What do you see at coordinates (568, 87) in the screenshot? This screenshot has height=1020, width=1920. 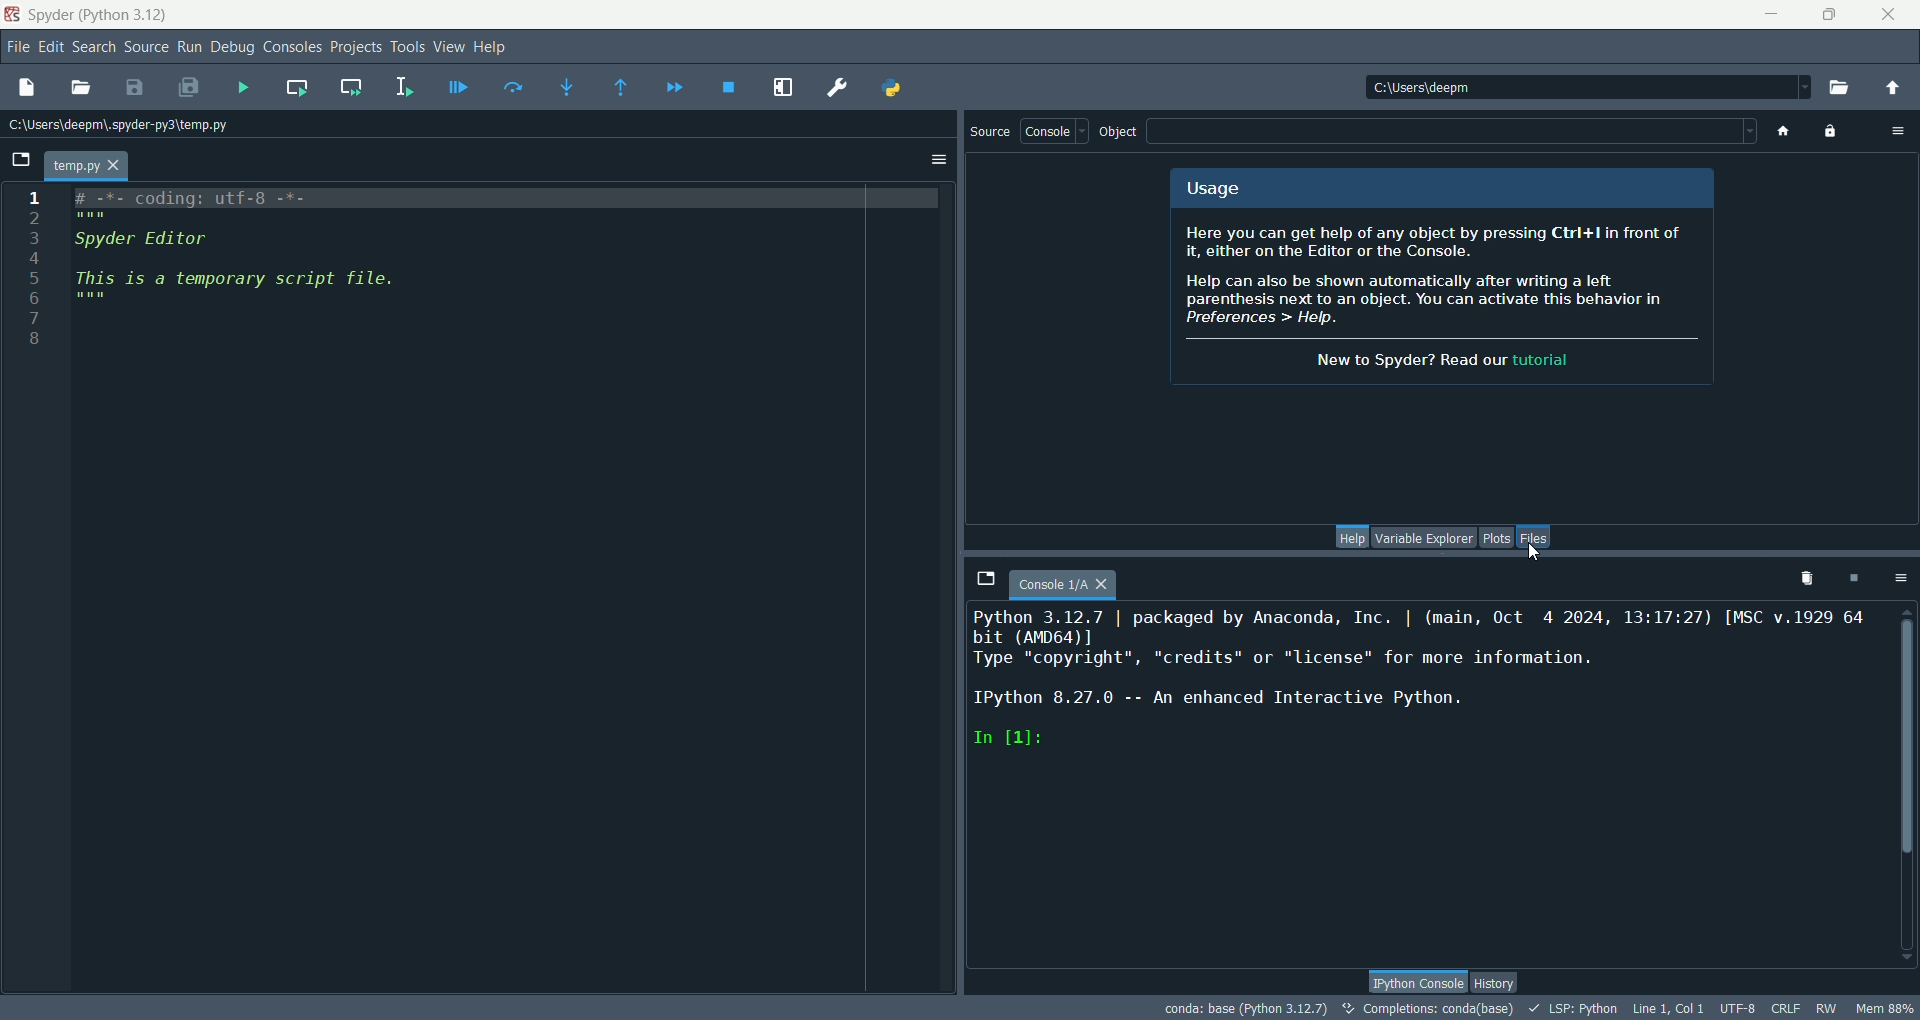 I see `step into function` at bounding box center [568, 87].